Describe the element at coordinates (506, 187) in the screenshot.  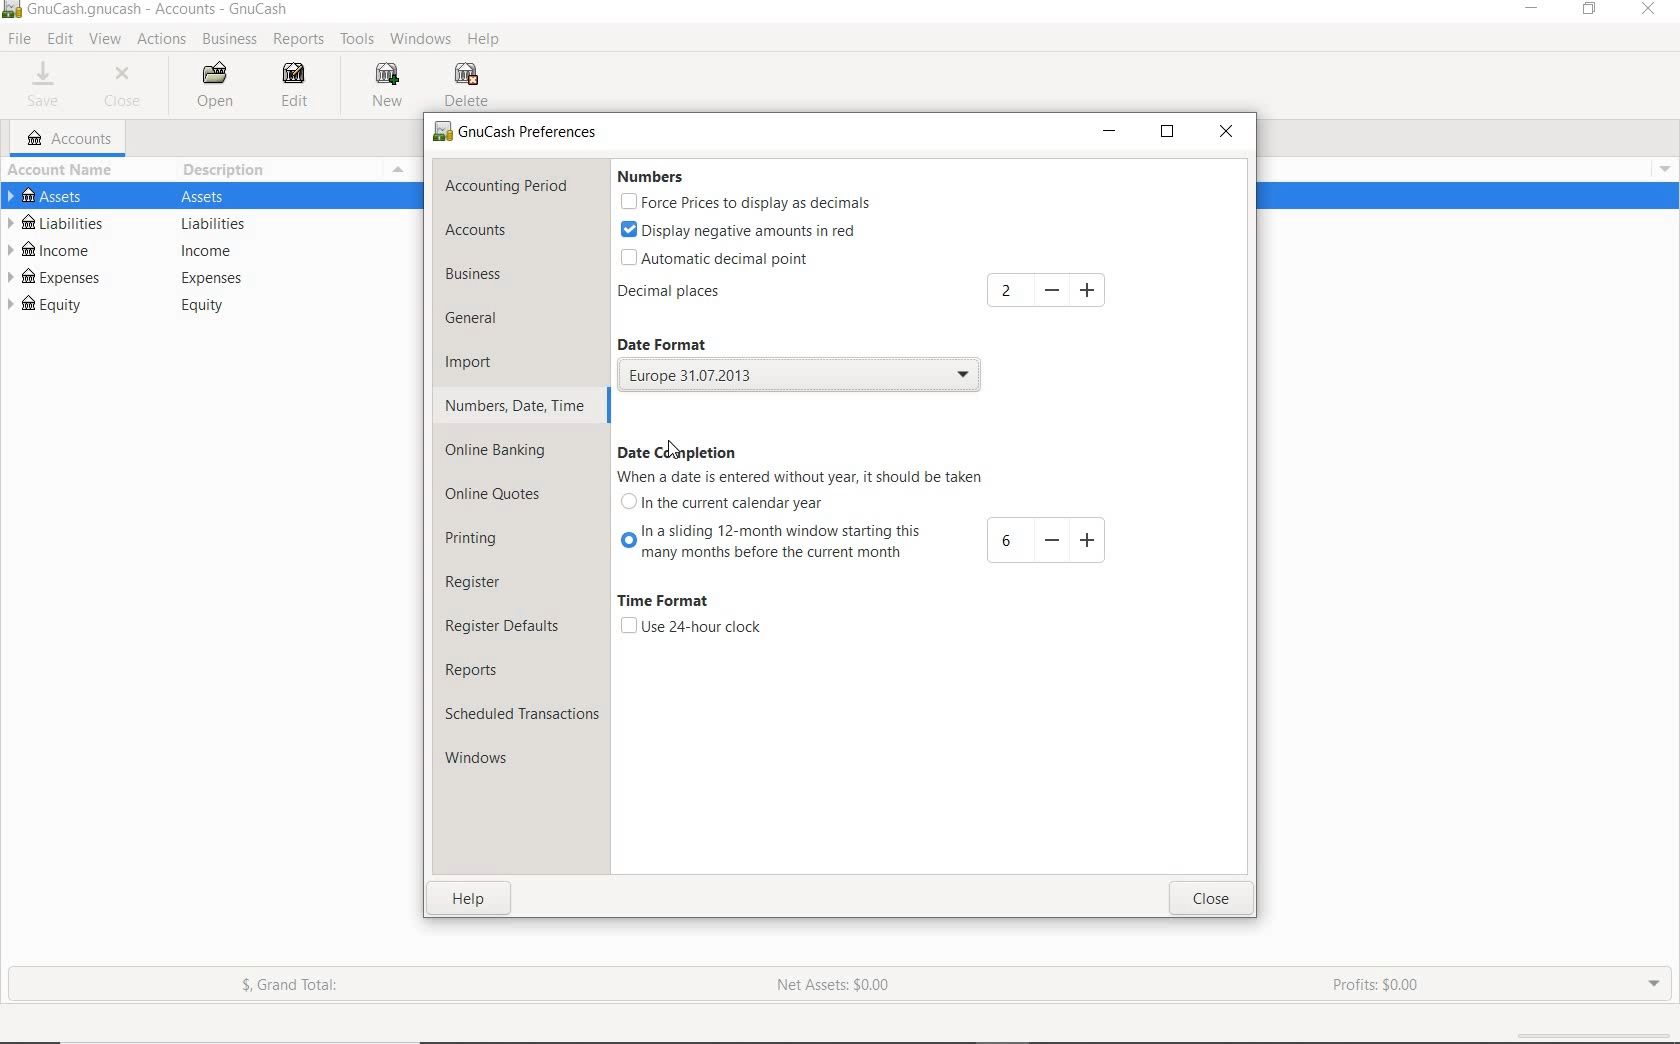
I see `accounting period` at that location.